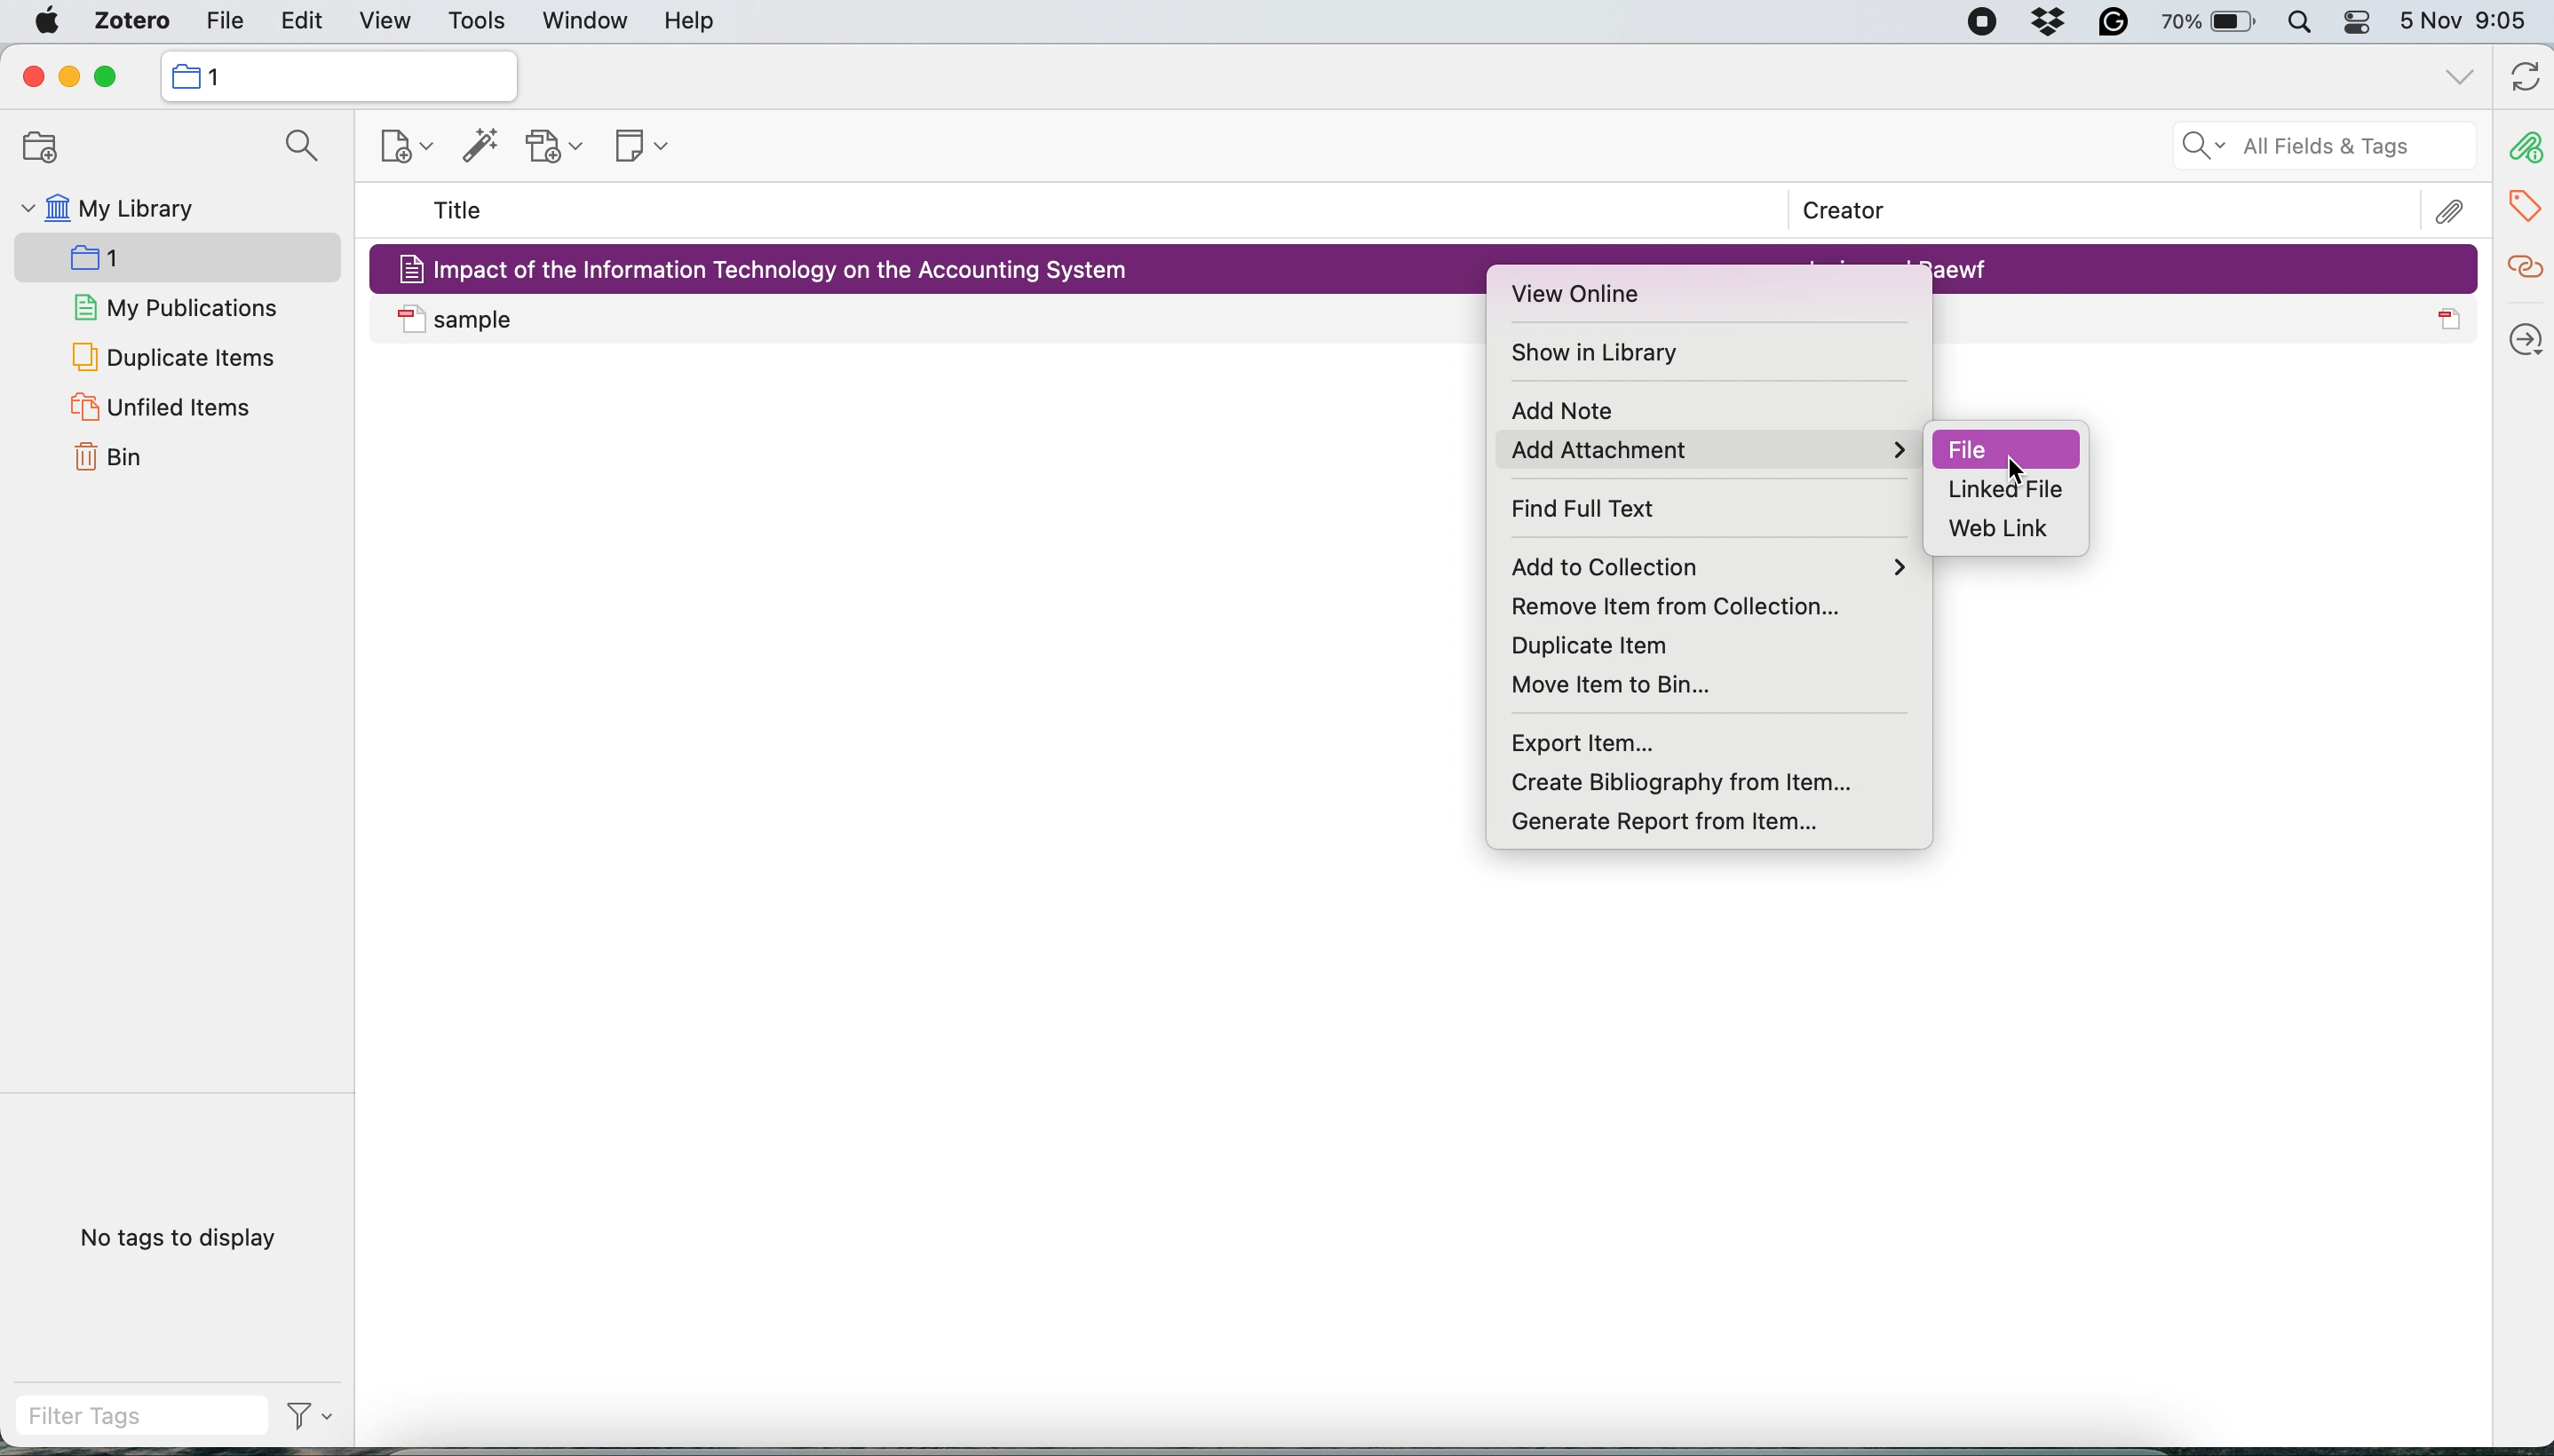  What do you see at coordinates (1710, 781) in the screenshot?
I see `create bibliography from item` at bounding box center [1710, 781].